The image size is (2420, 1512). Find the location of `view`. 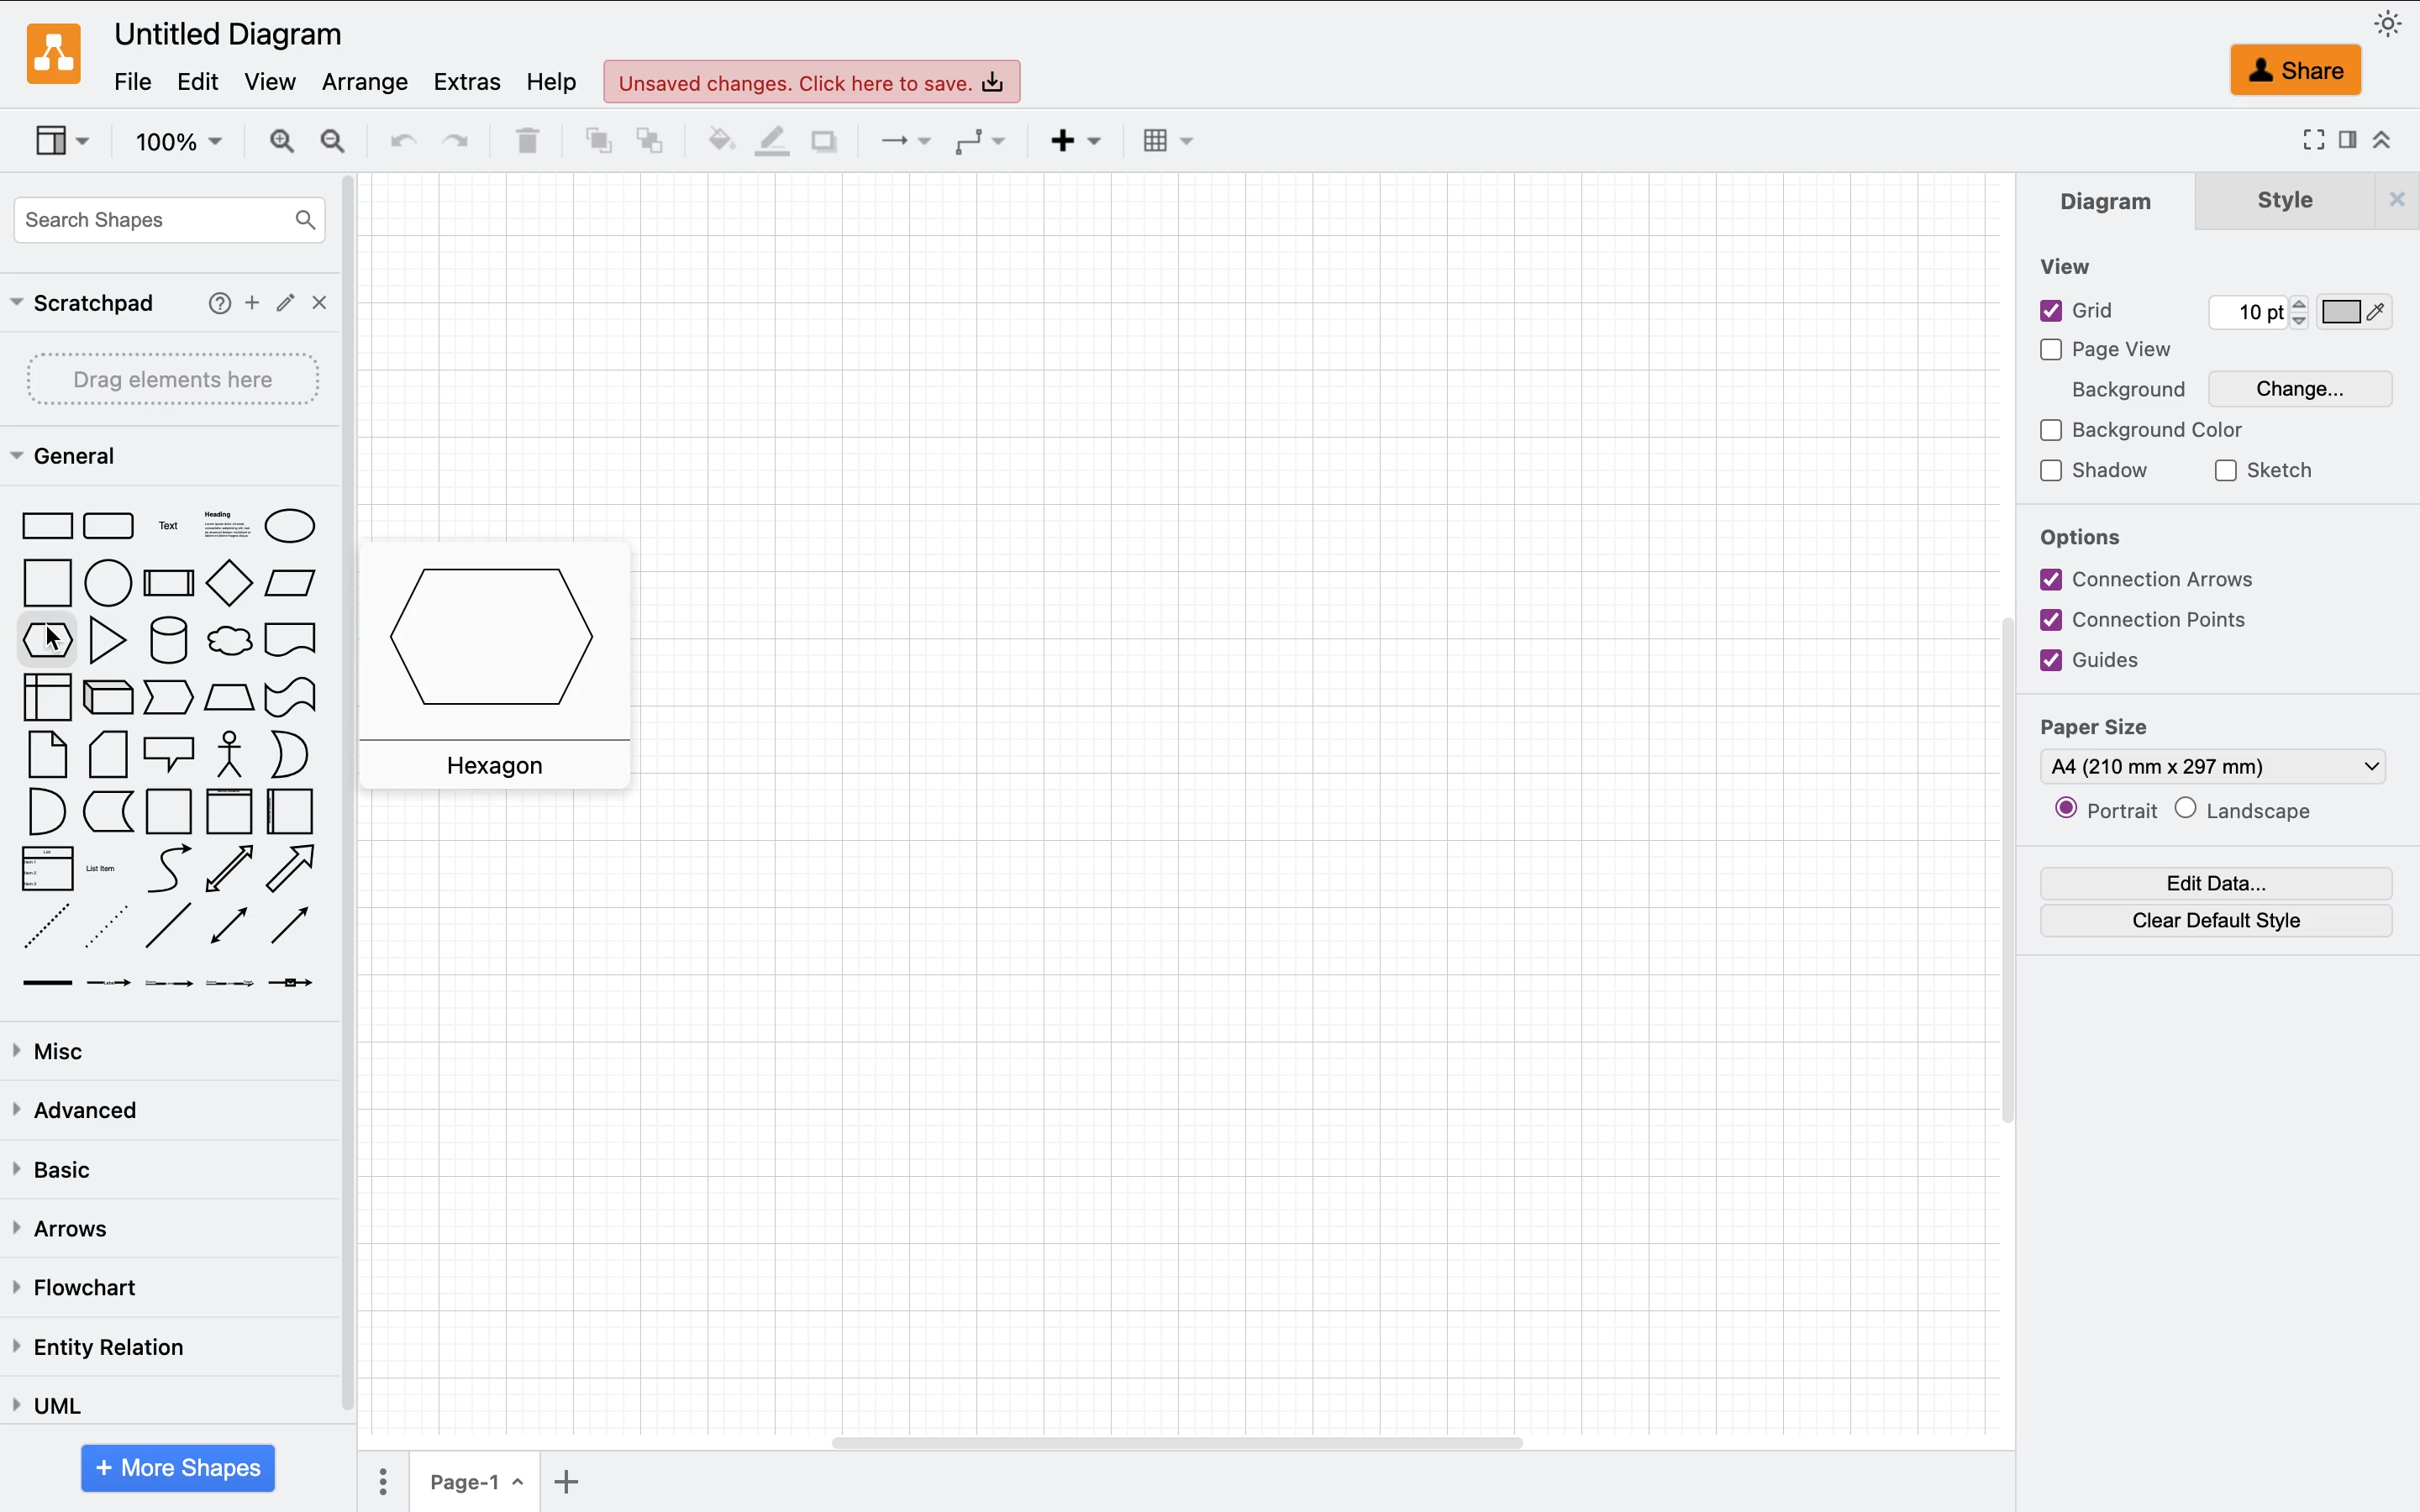

view is located at coordinates (65, 143).